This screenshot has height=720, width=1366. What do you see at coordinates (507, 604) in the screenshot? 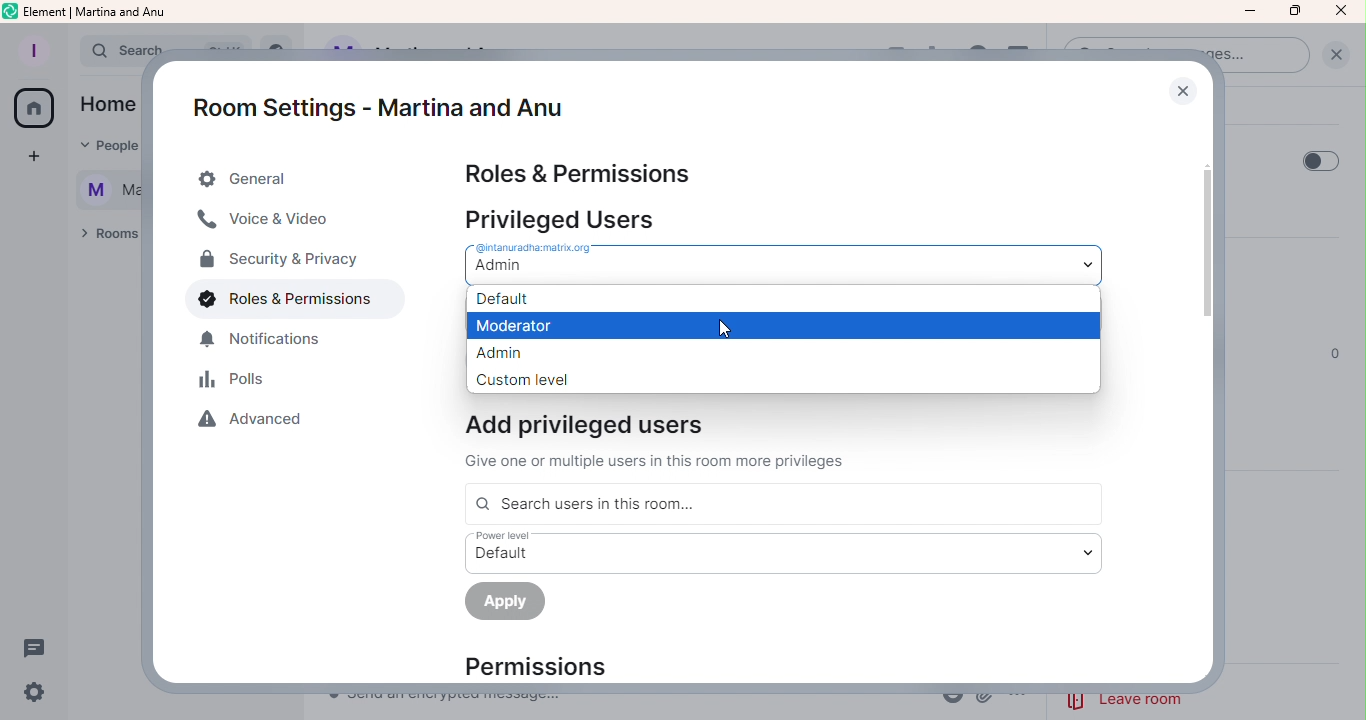
I see `Apply` at bounding box center [507, 604].